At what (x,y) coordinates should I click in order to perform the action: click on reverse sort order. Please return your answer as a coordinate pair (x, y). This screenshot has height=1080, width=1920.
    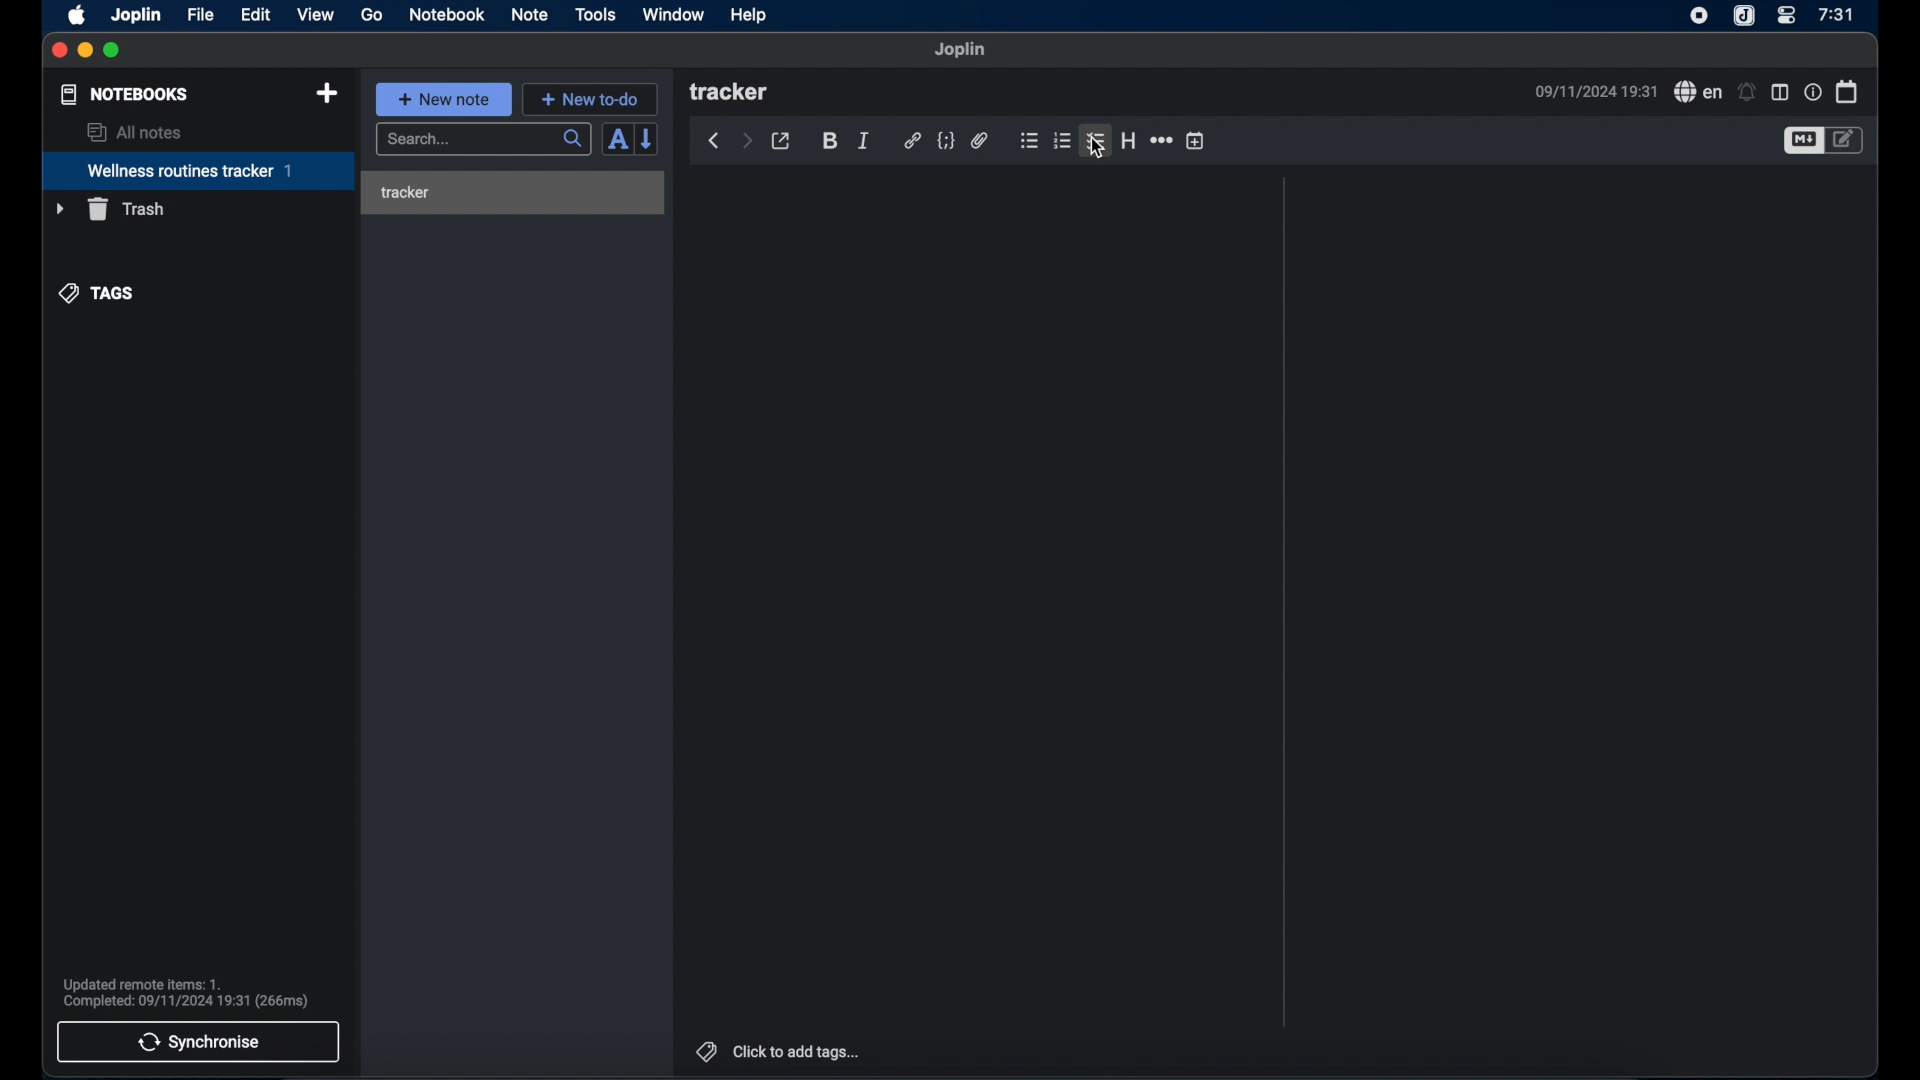
    Looking at the image, I should click on (648, 139).